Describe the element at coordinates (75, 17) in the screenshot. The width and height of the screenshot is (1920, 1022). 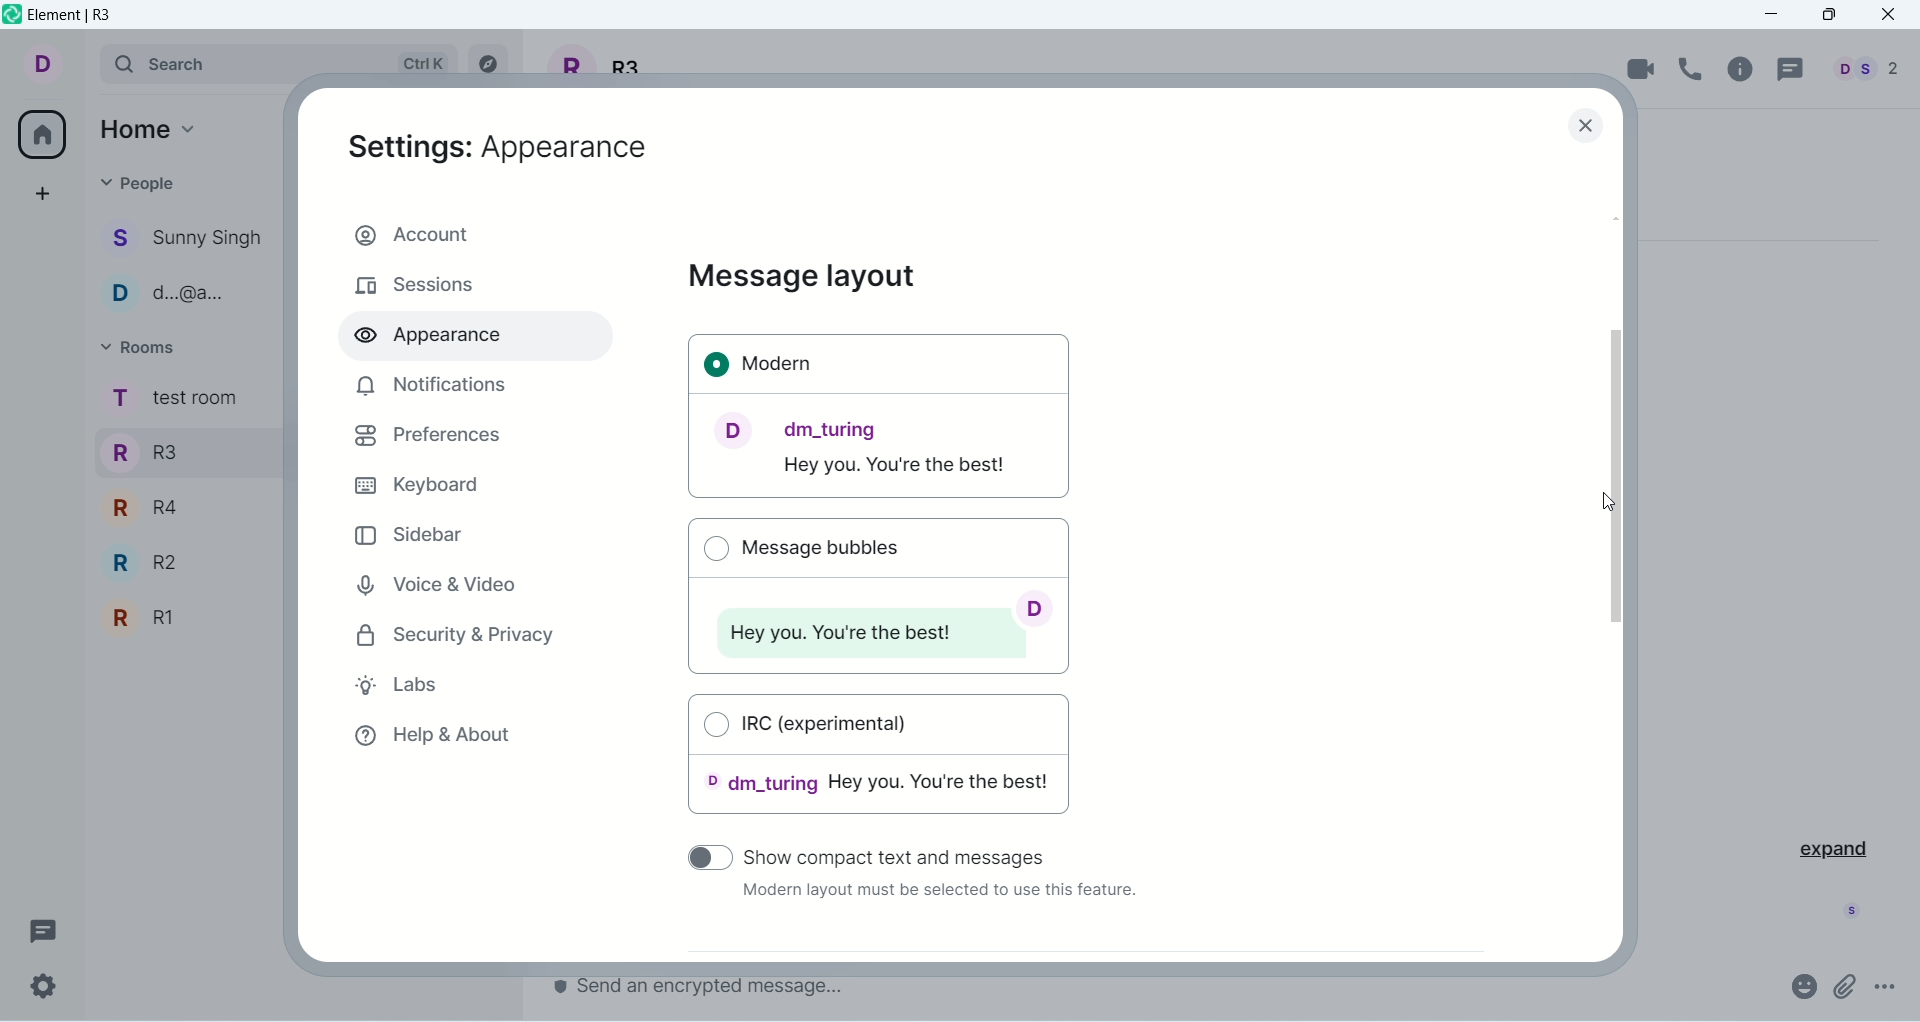
I see `element` at that location.